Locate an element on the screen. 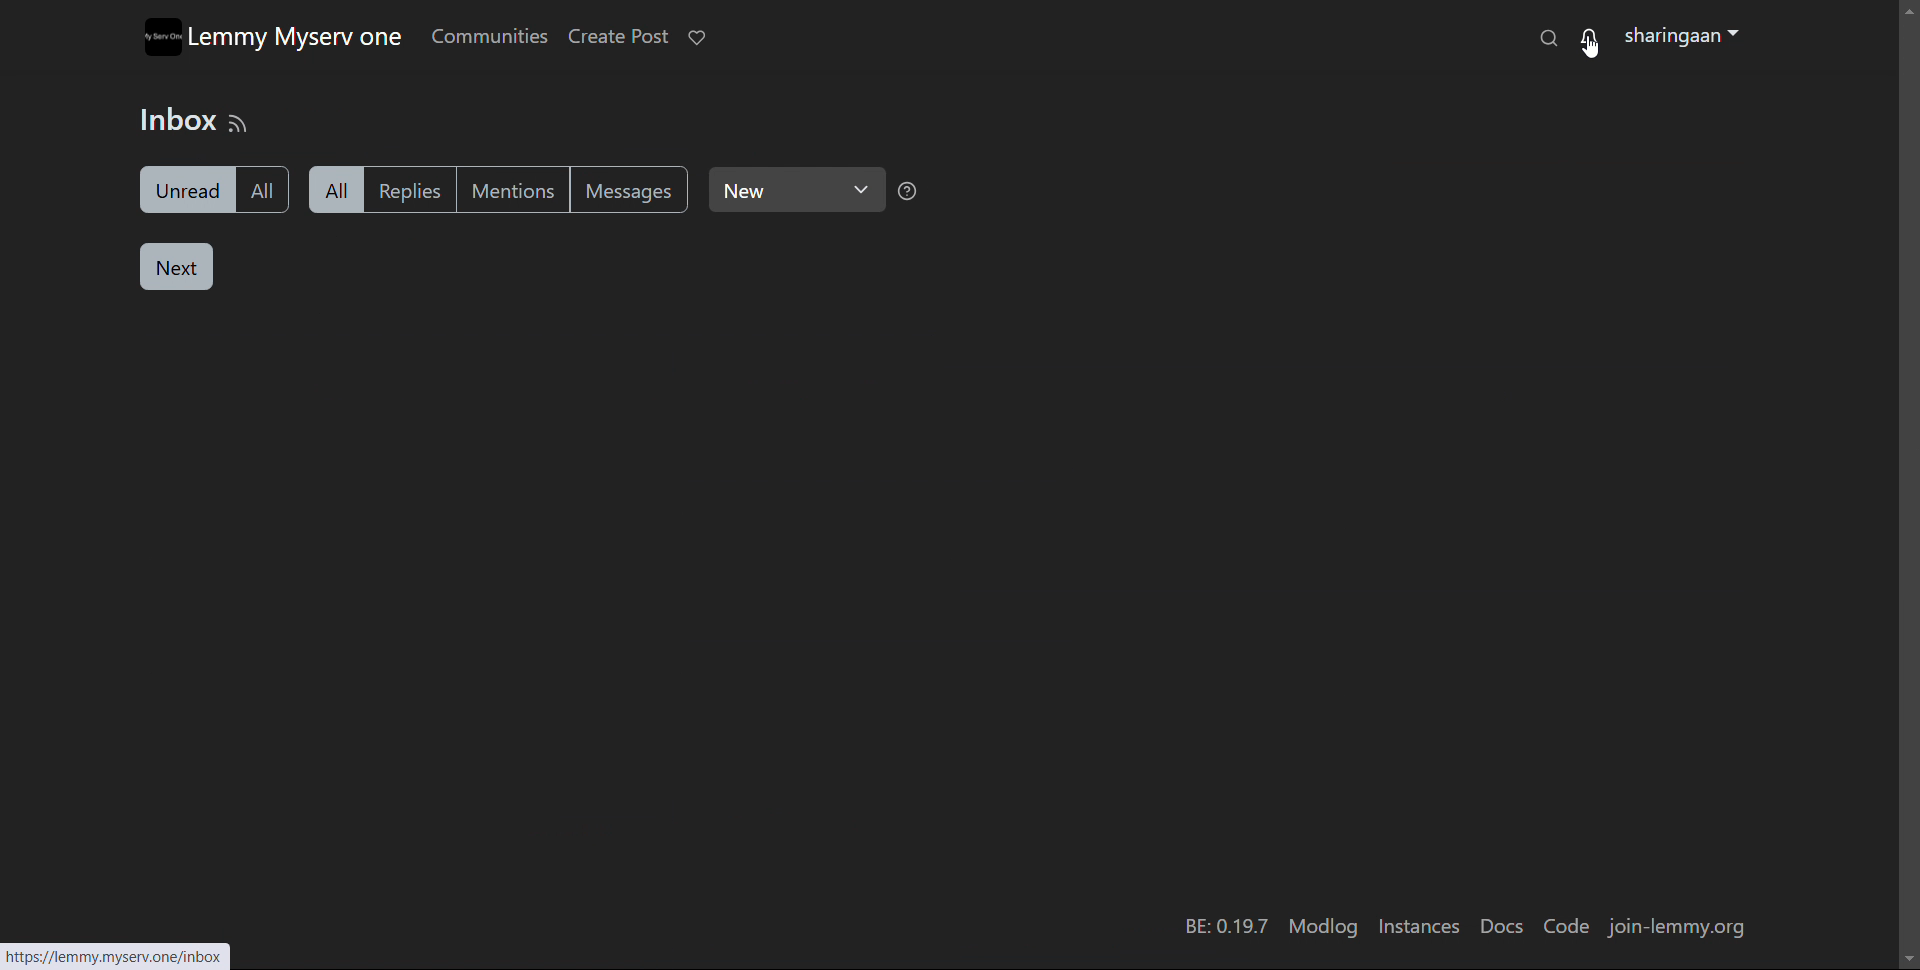  join-lemmy.org is located at coordinates (1680, 927).